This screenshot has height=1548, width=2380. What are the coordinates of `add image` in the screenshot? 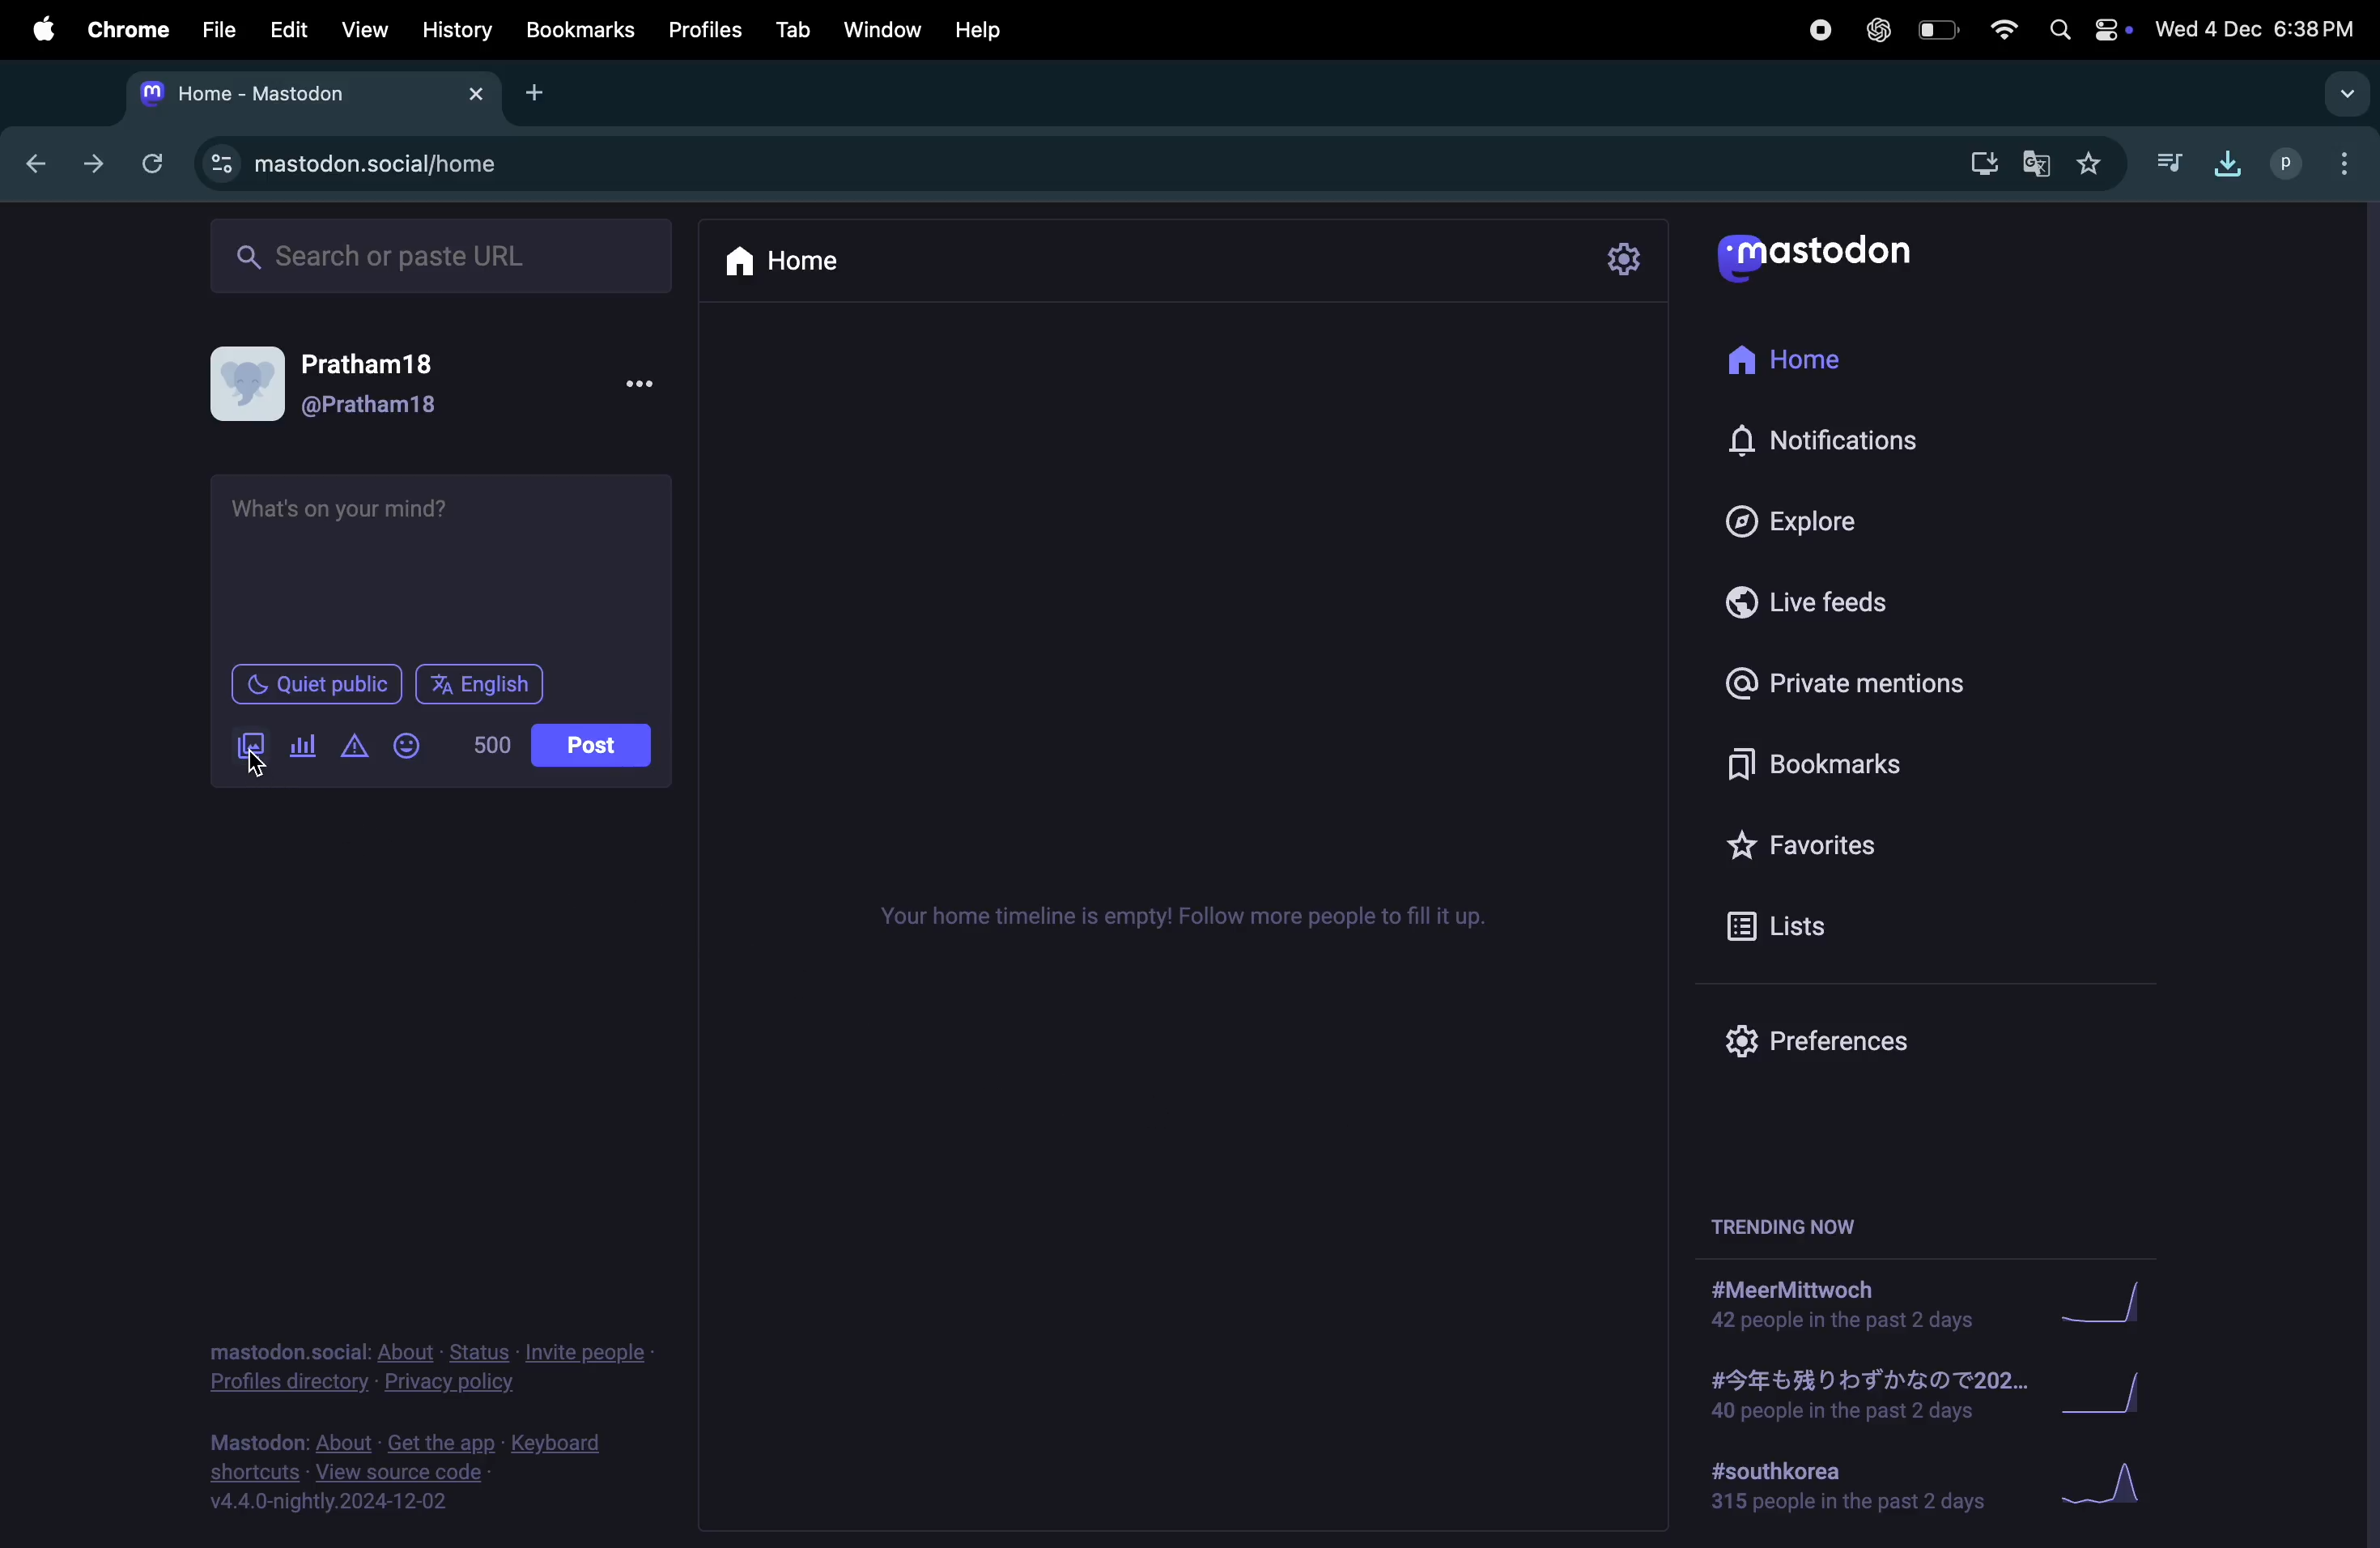 It's located at (244, 751).